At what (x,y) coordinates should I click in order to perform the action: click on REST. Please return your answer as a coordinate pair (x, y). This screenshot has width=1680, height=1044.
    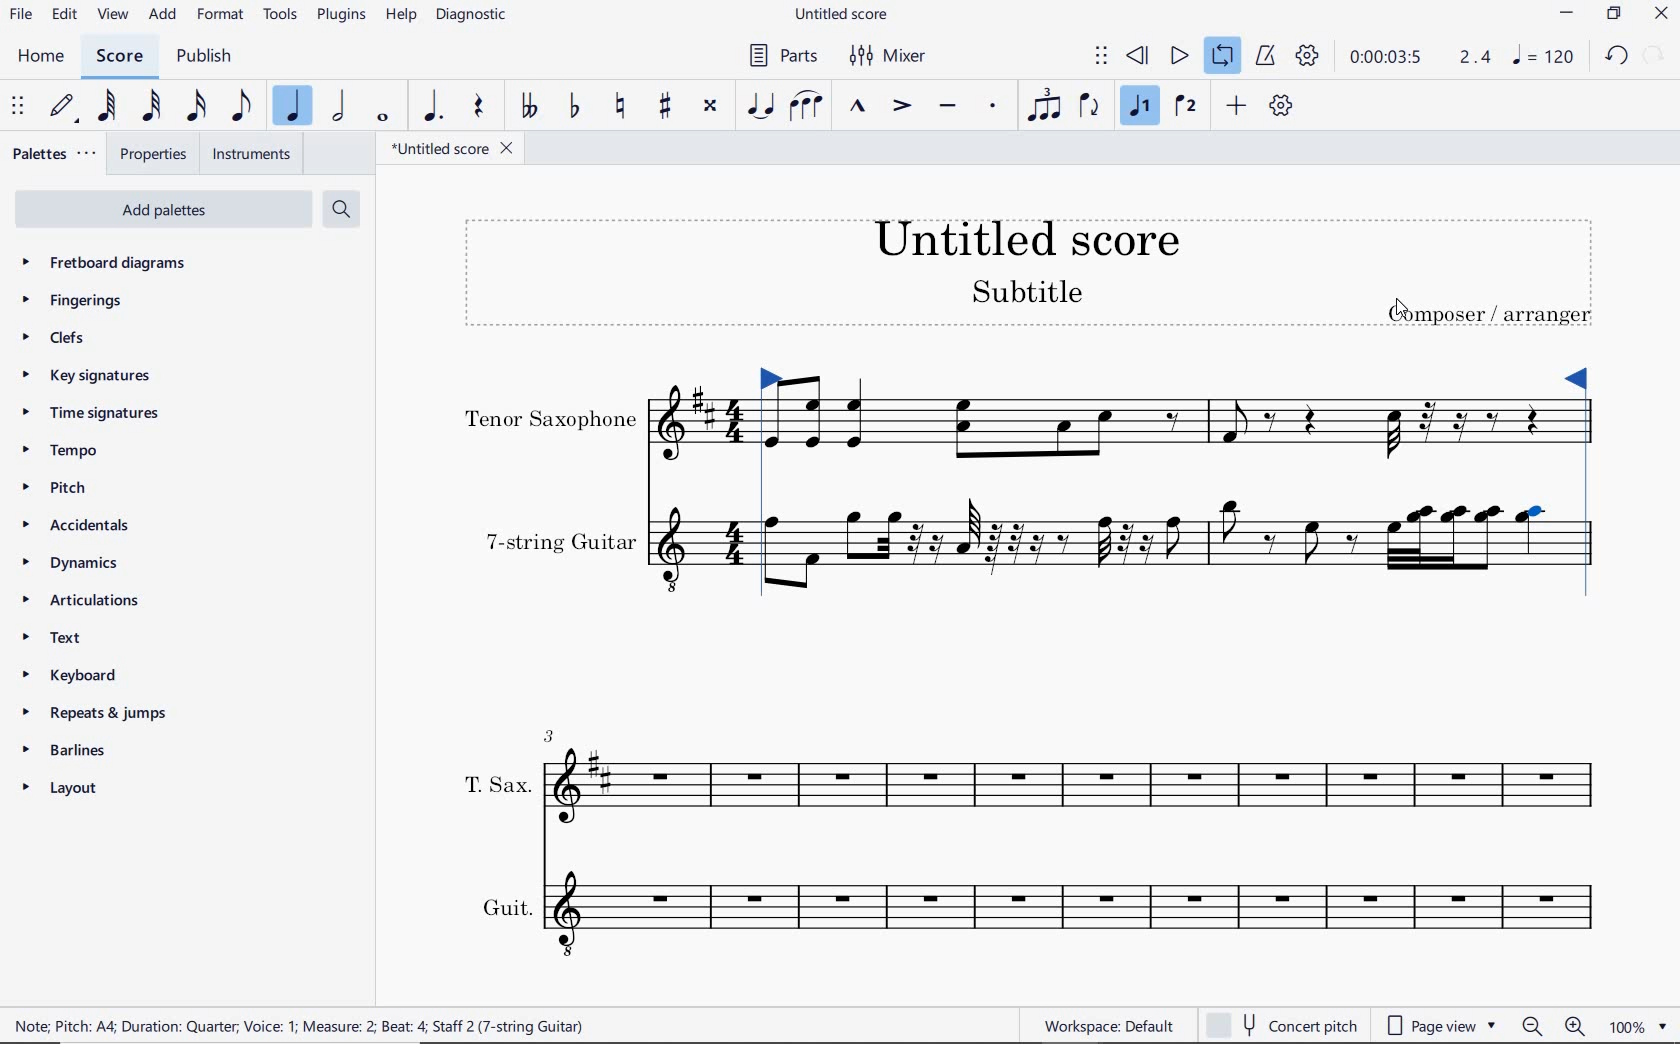
    Looking at the image, I should click on (476, 107).